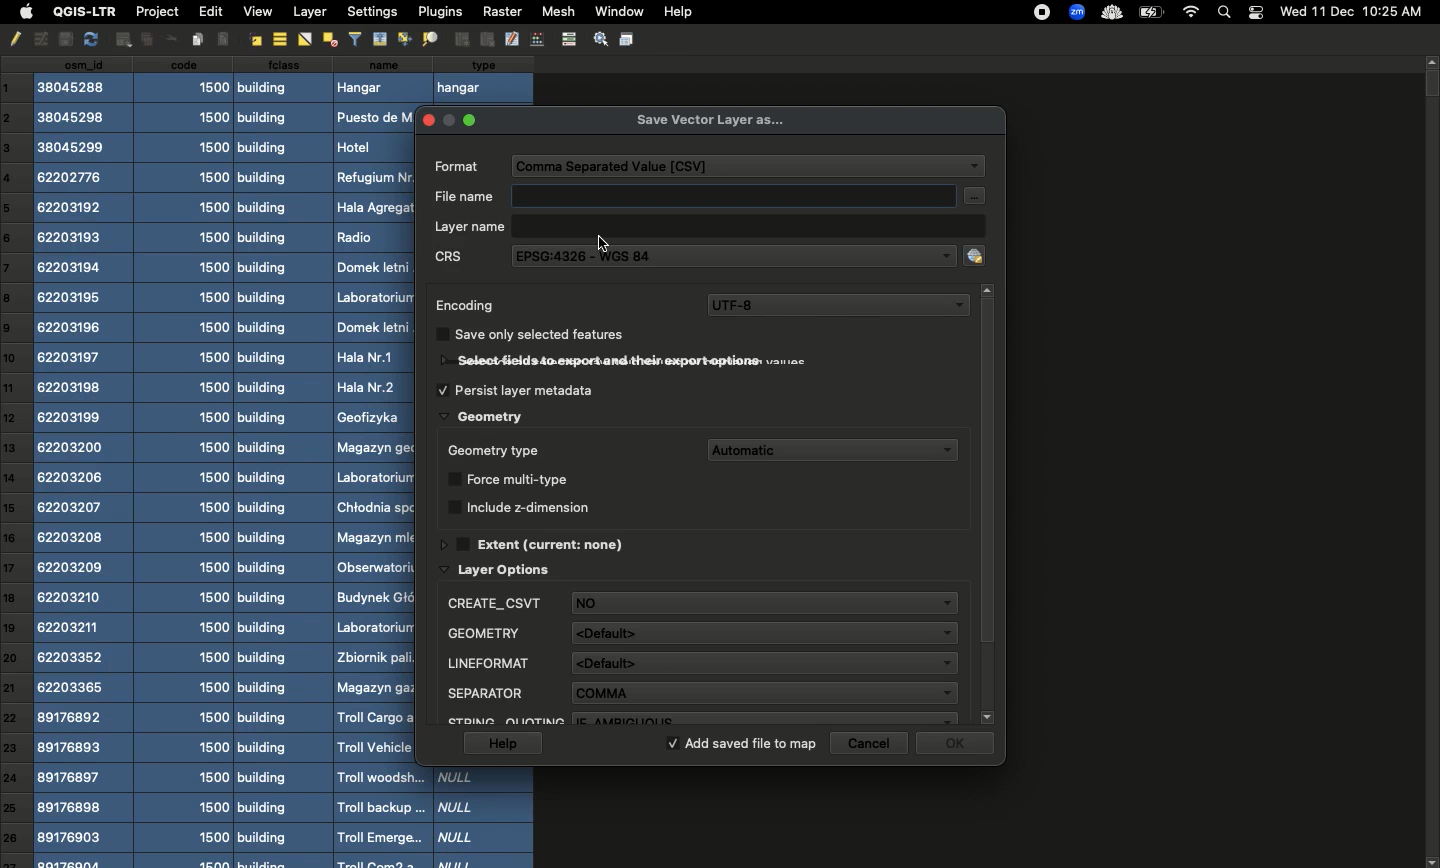 The width and height of the screenshot is (1440, 868). What do you see at coordinates (198, 39) in the screenshot?
I see `Insert Image` at bounding box center [198, 39].